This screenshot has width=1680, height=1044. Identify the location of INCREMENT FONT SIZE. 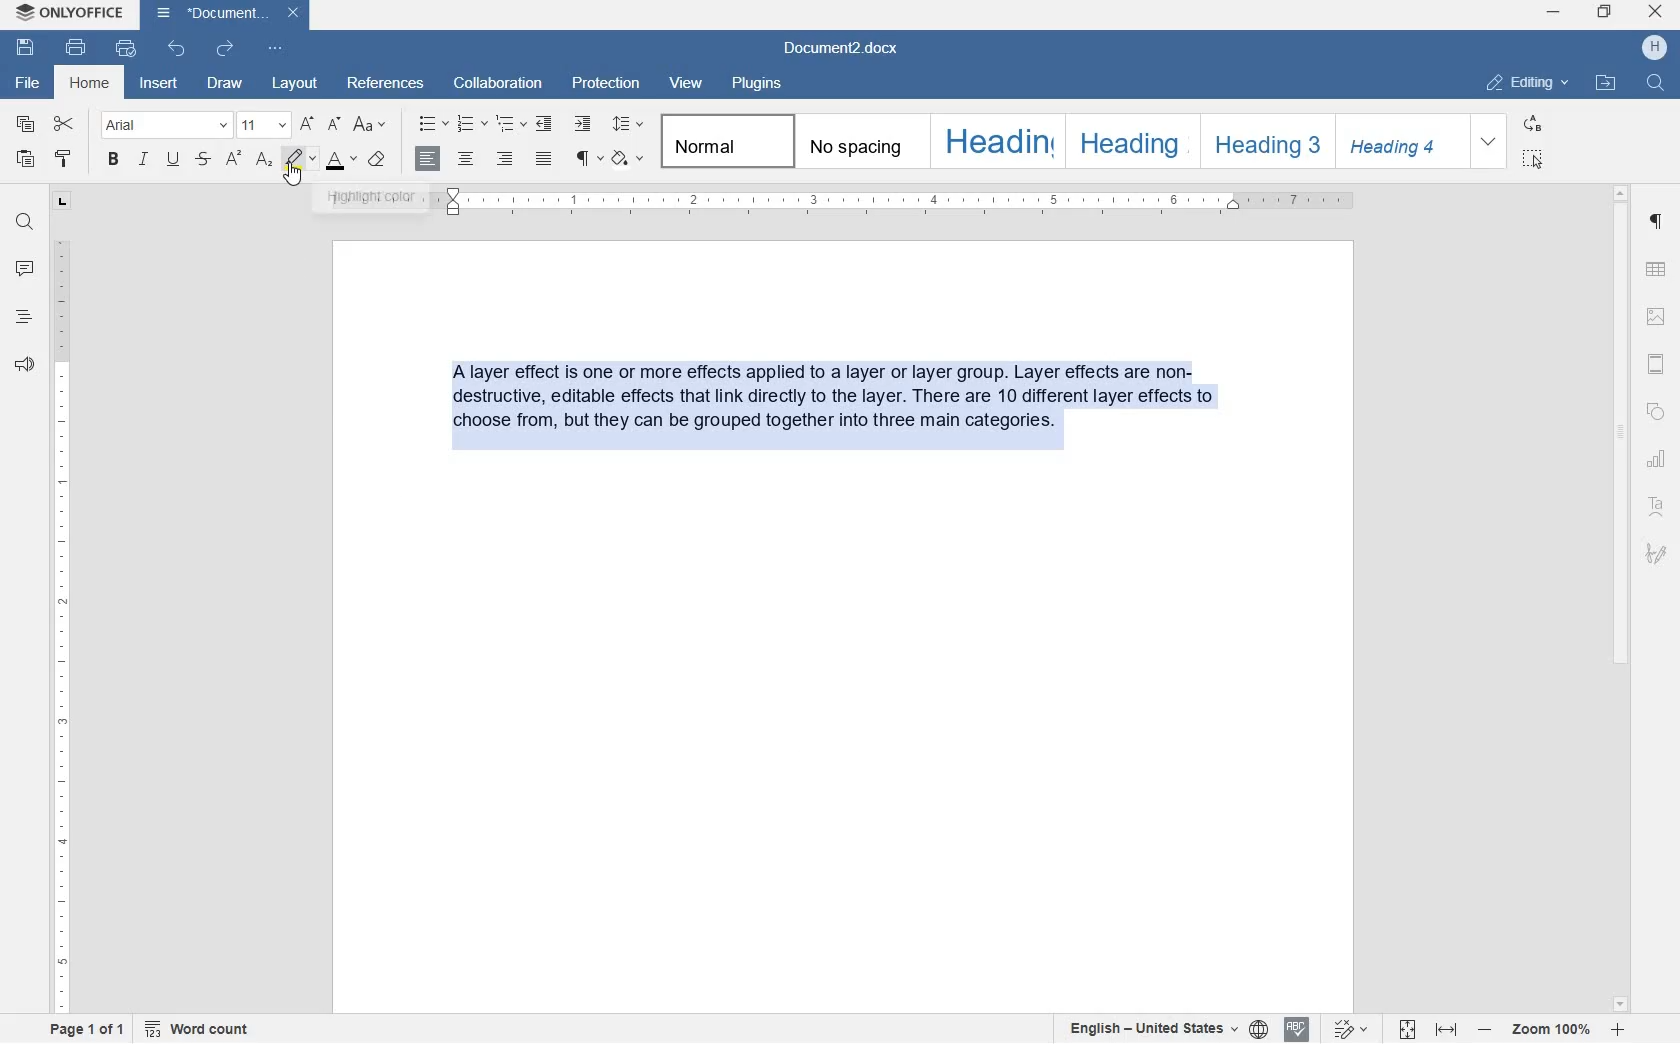
(306, 125).